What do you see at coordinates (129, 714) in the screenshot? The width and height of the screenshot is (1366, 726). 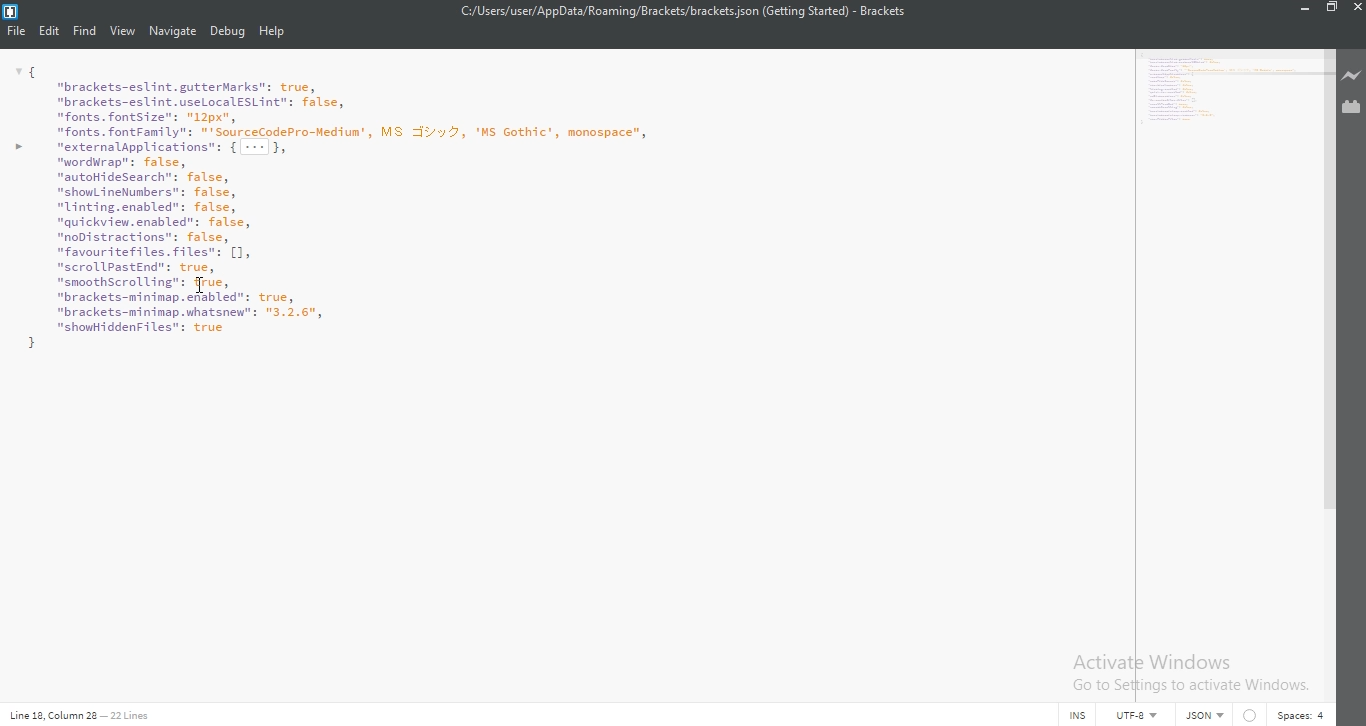 I see `22 Line` at bounding box center [129, 714].